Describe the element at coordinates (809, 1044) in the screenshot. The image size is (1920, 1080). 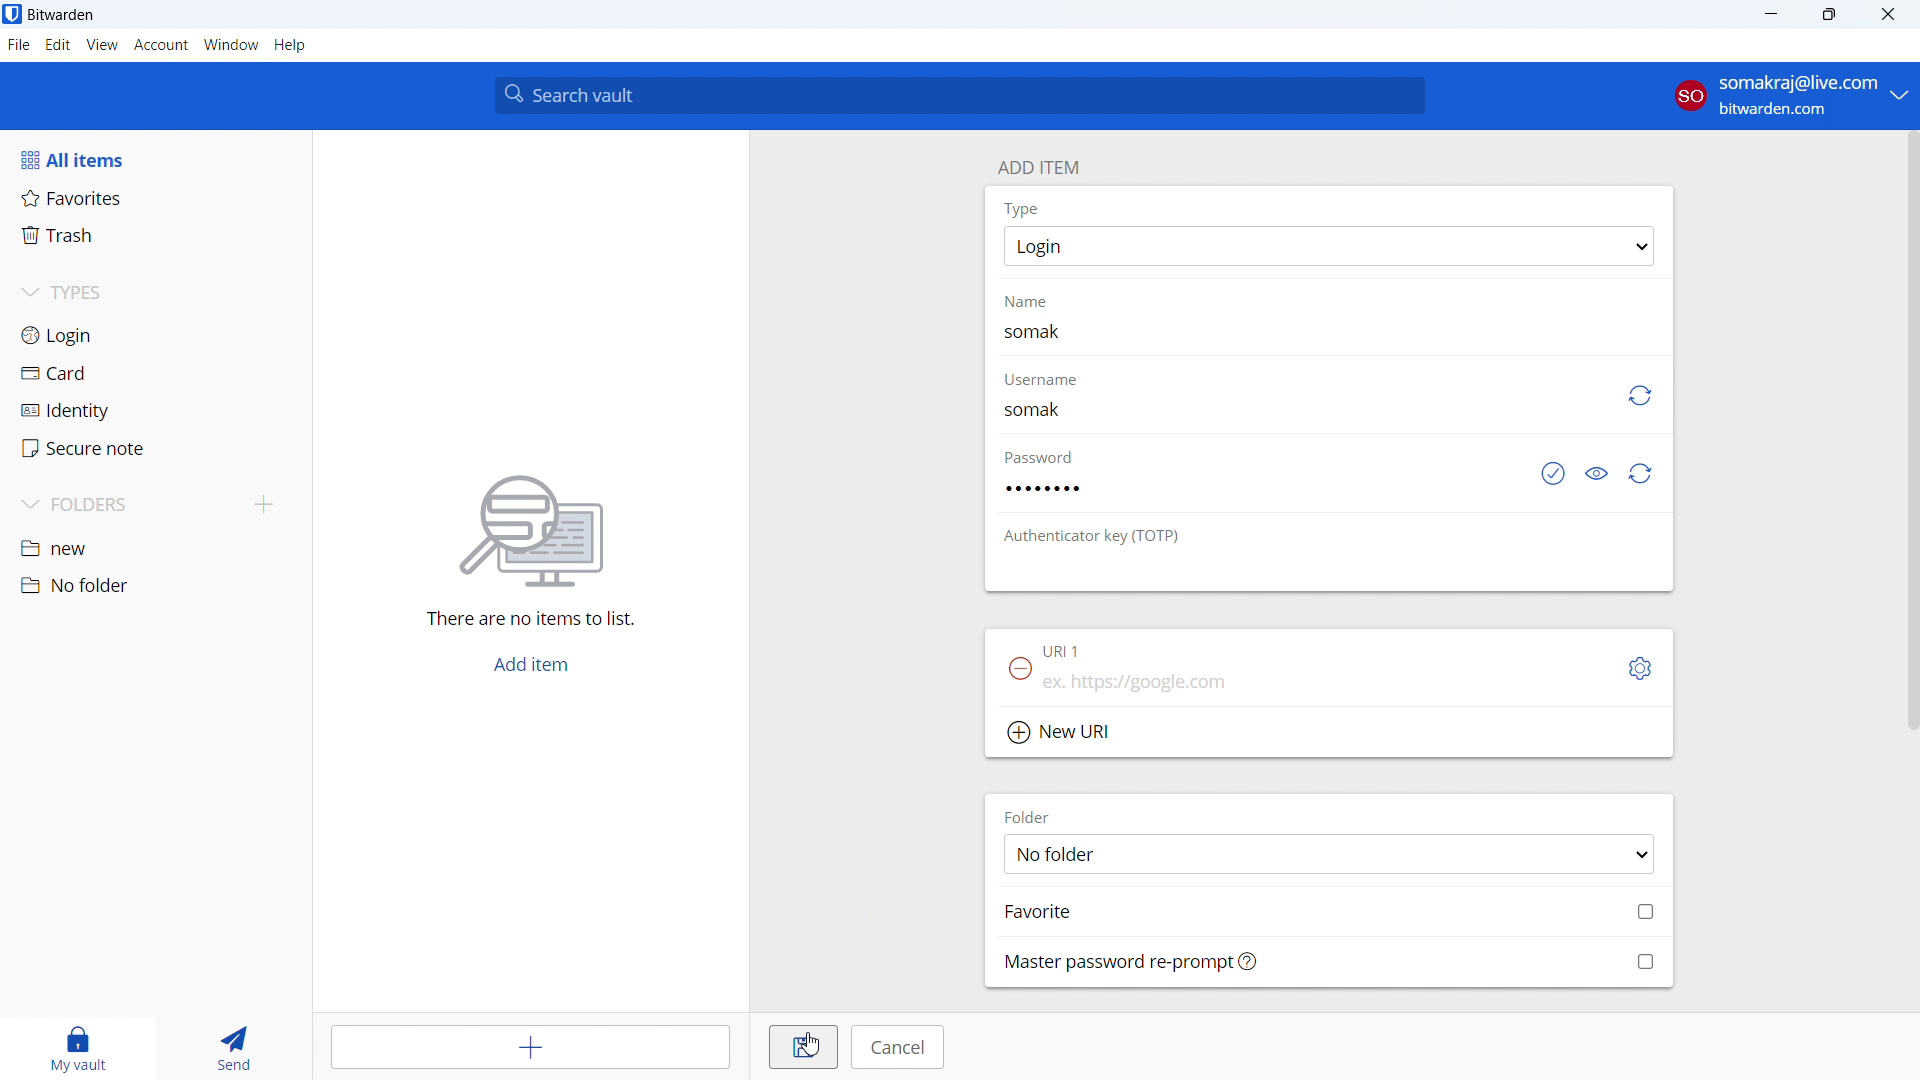
I see `CURSOR` at that location.